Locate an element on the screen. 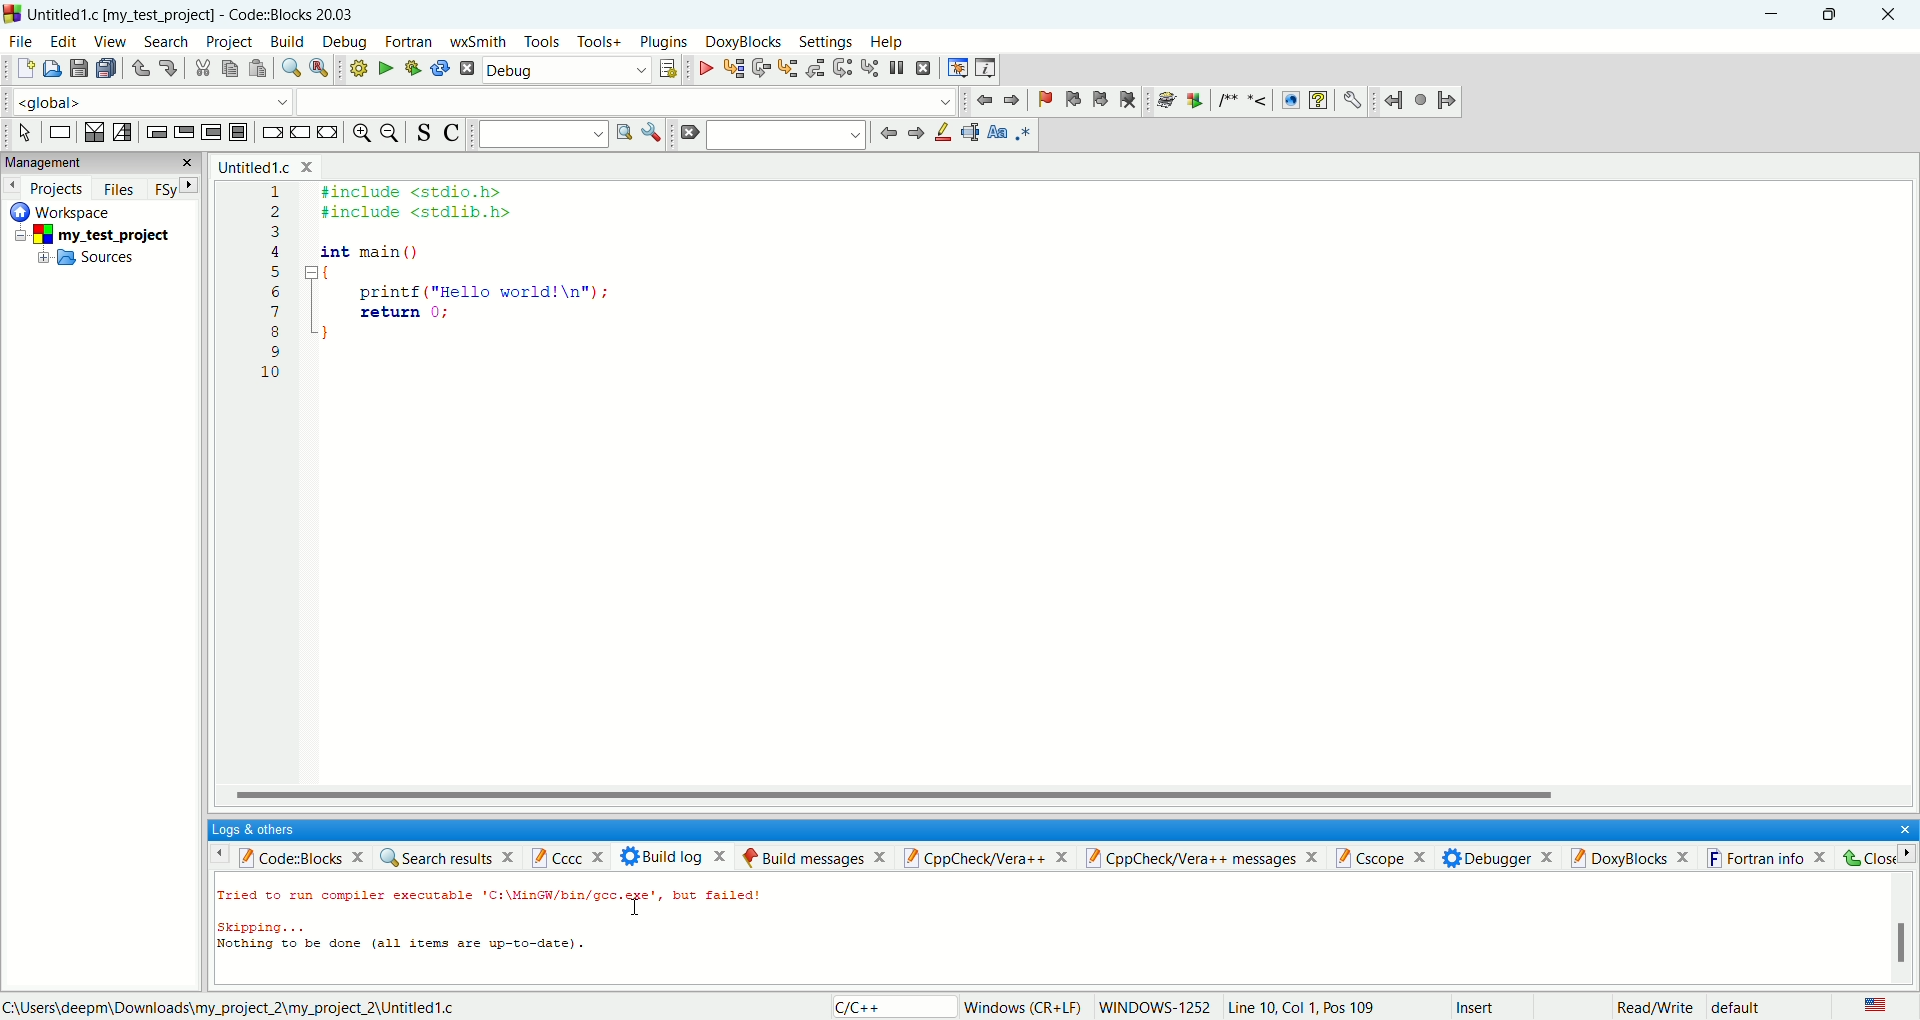 Image resolution: width=1920 pixels, height=1020 pixels. build is located at coordinates (288, 41).